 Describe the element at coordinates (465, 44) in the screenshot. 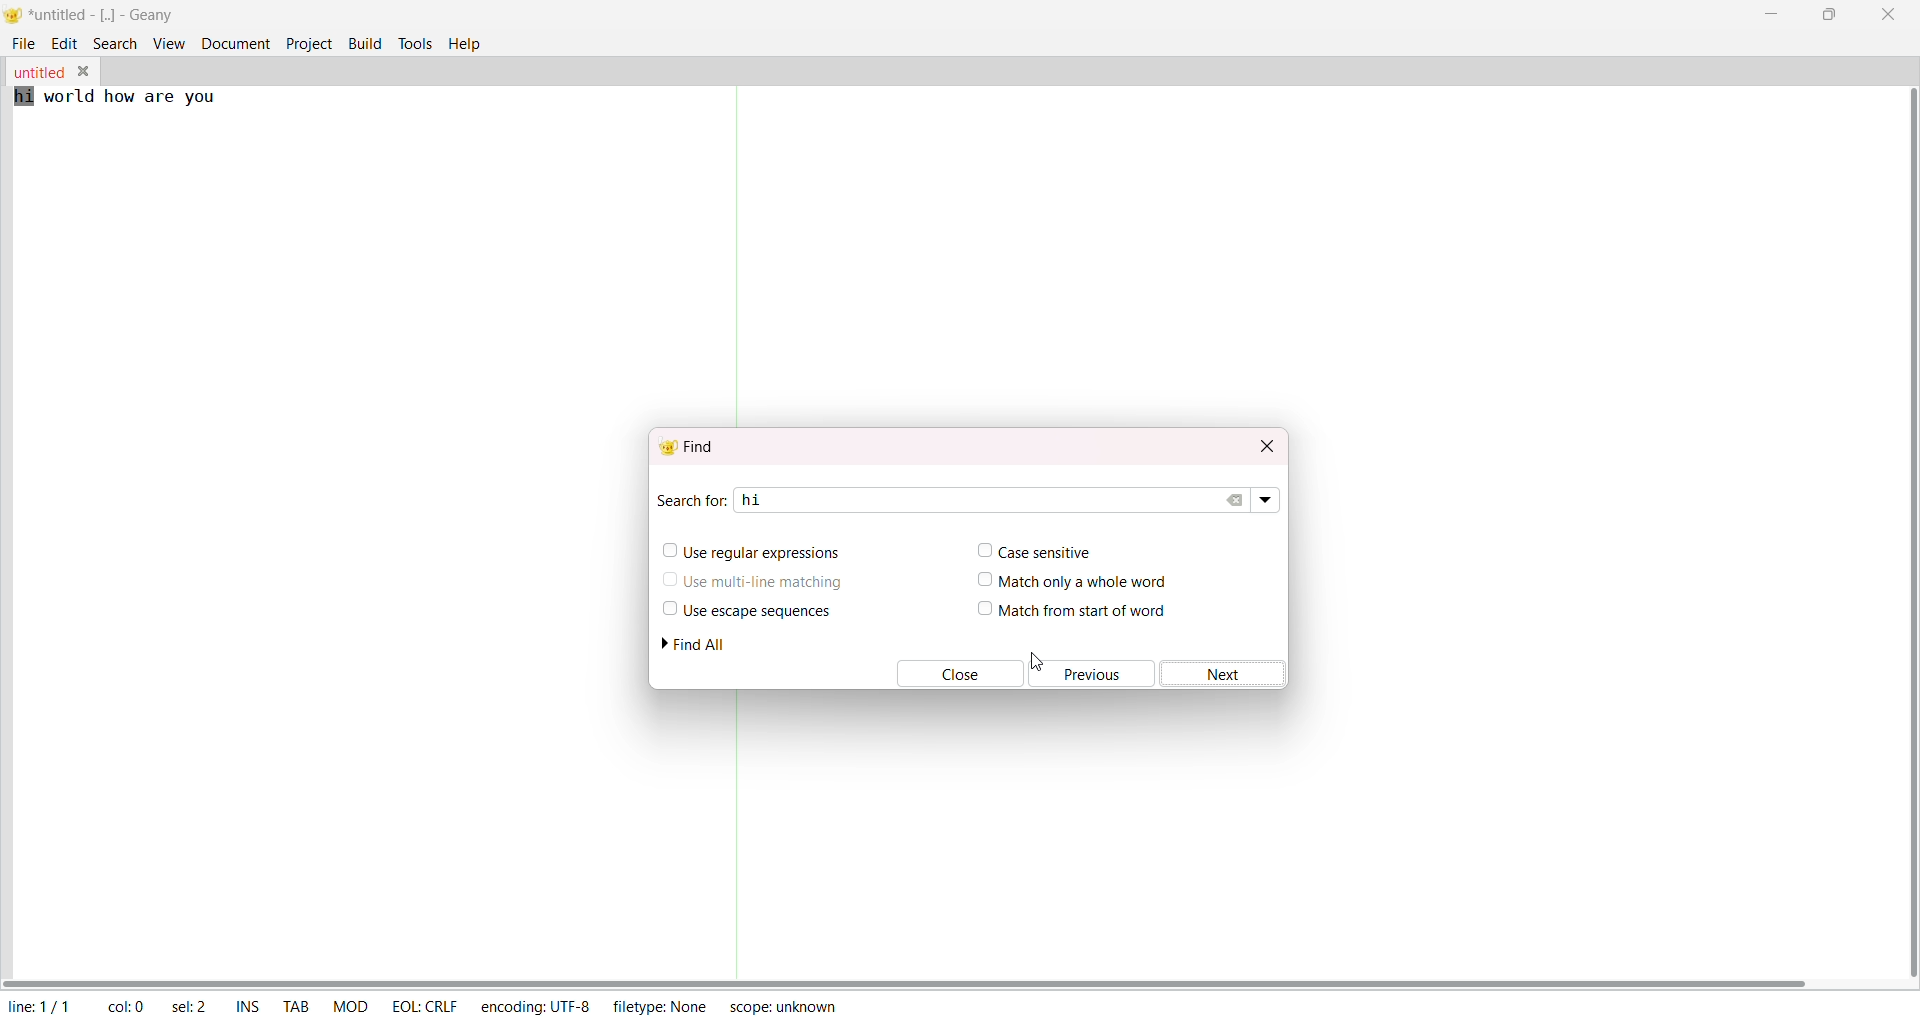

I see `help` at that location.